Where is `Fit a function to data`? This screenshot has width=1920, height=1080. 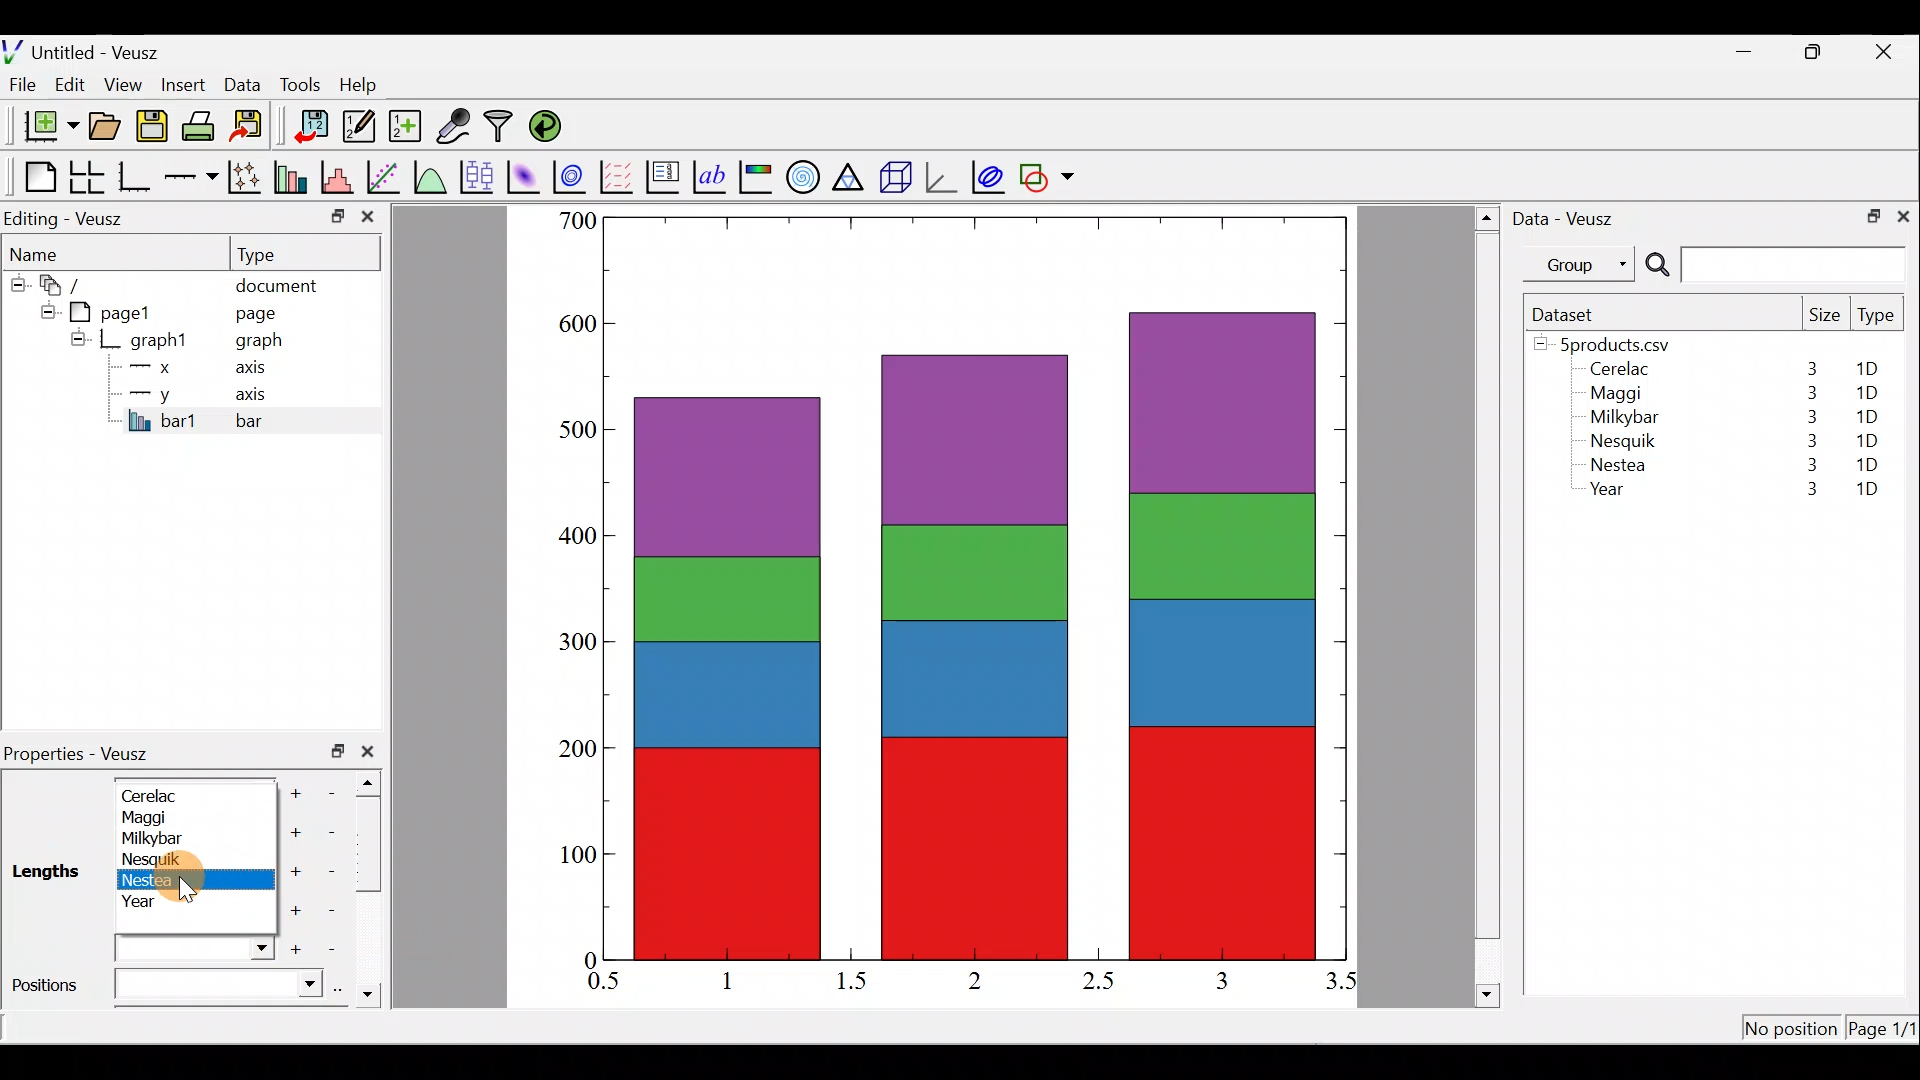
Fit a function to data is located at coordinates (385, 175).